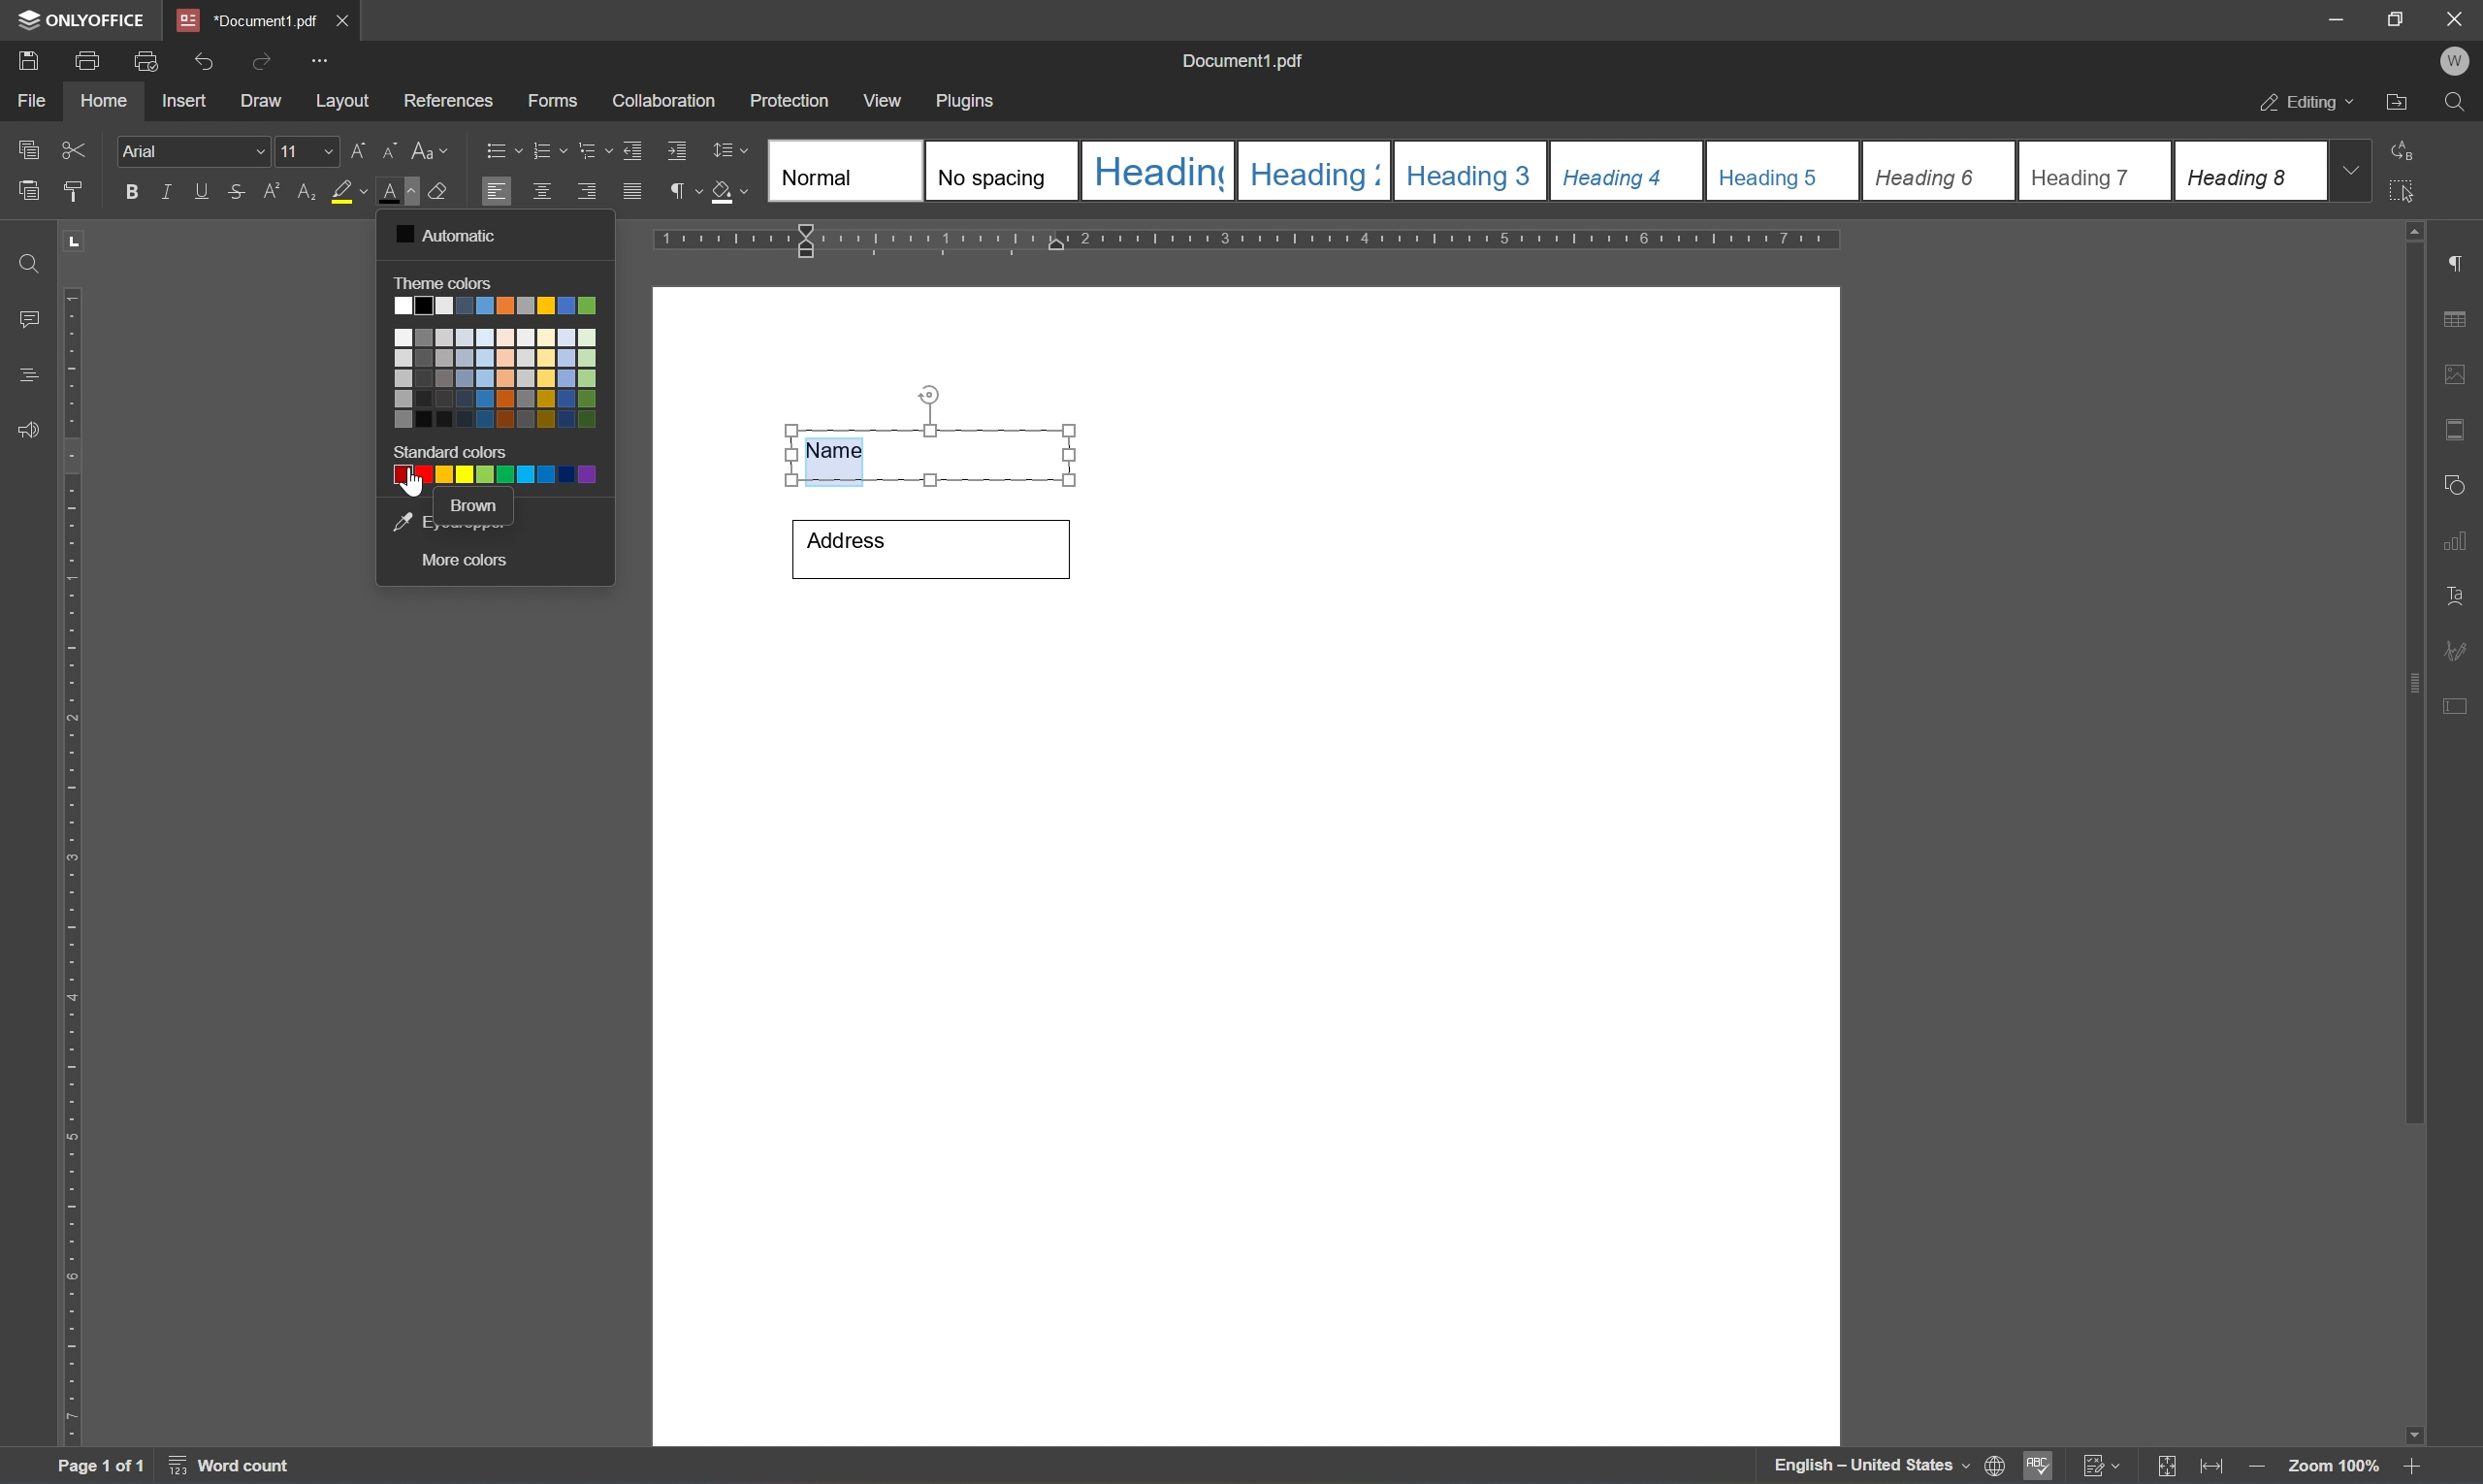  What do you see at coordinates (348, 192) in the screenshot?
I see `highlight color` at bounding box center [348, 192].